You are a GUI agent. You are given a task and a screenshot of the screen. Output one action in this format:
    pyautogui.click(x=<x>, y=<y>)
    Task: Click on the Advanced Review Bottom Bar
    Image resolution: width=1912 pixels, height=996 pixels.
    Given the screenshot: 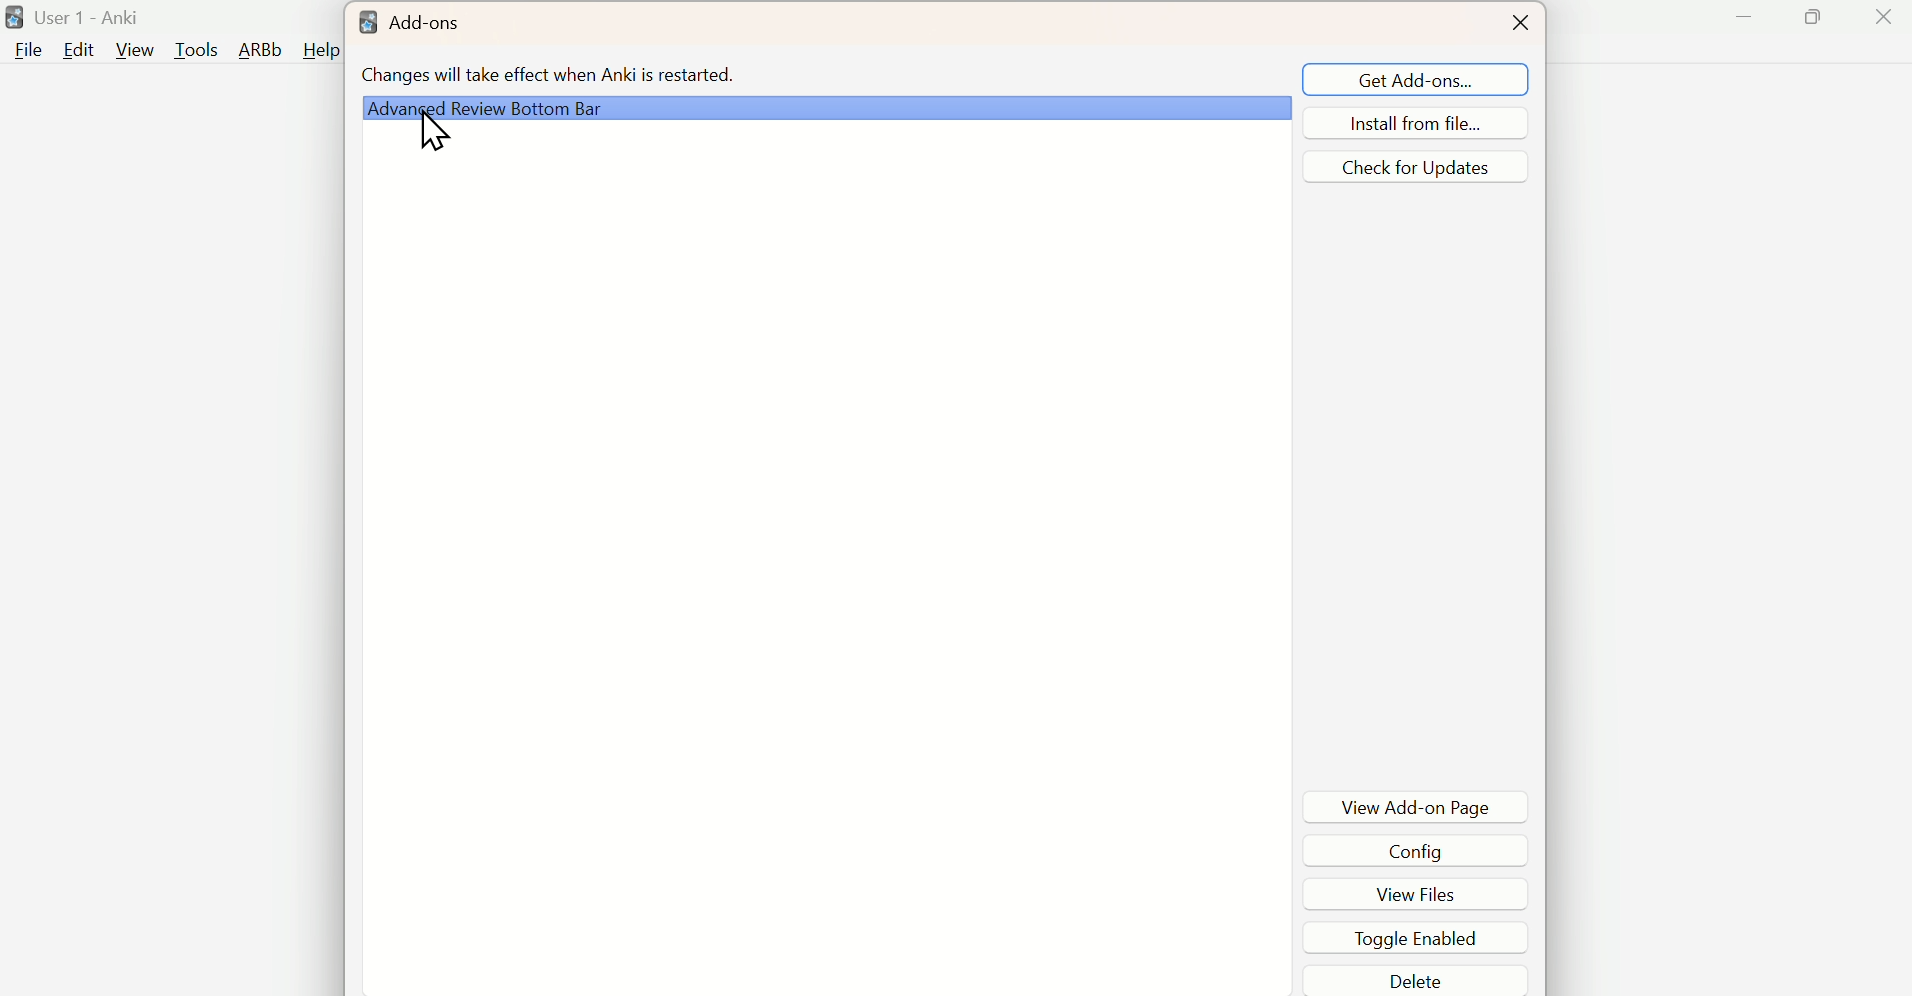 What is the action you would take?
    pyautogui.click(x=825, y=103)
    